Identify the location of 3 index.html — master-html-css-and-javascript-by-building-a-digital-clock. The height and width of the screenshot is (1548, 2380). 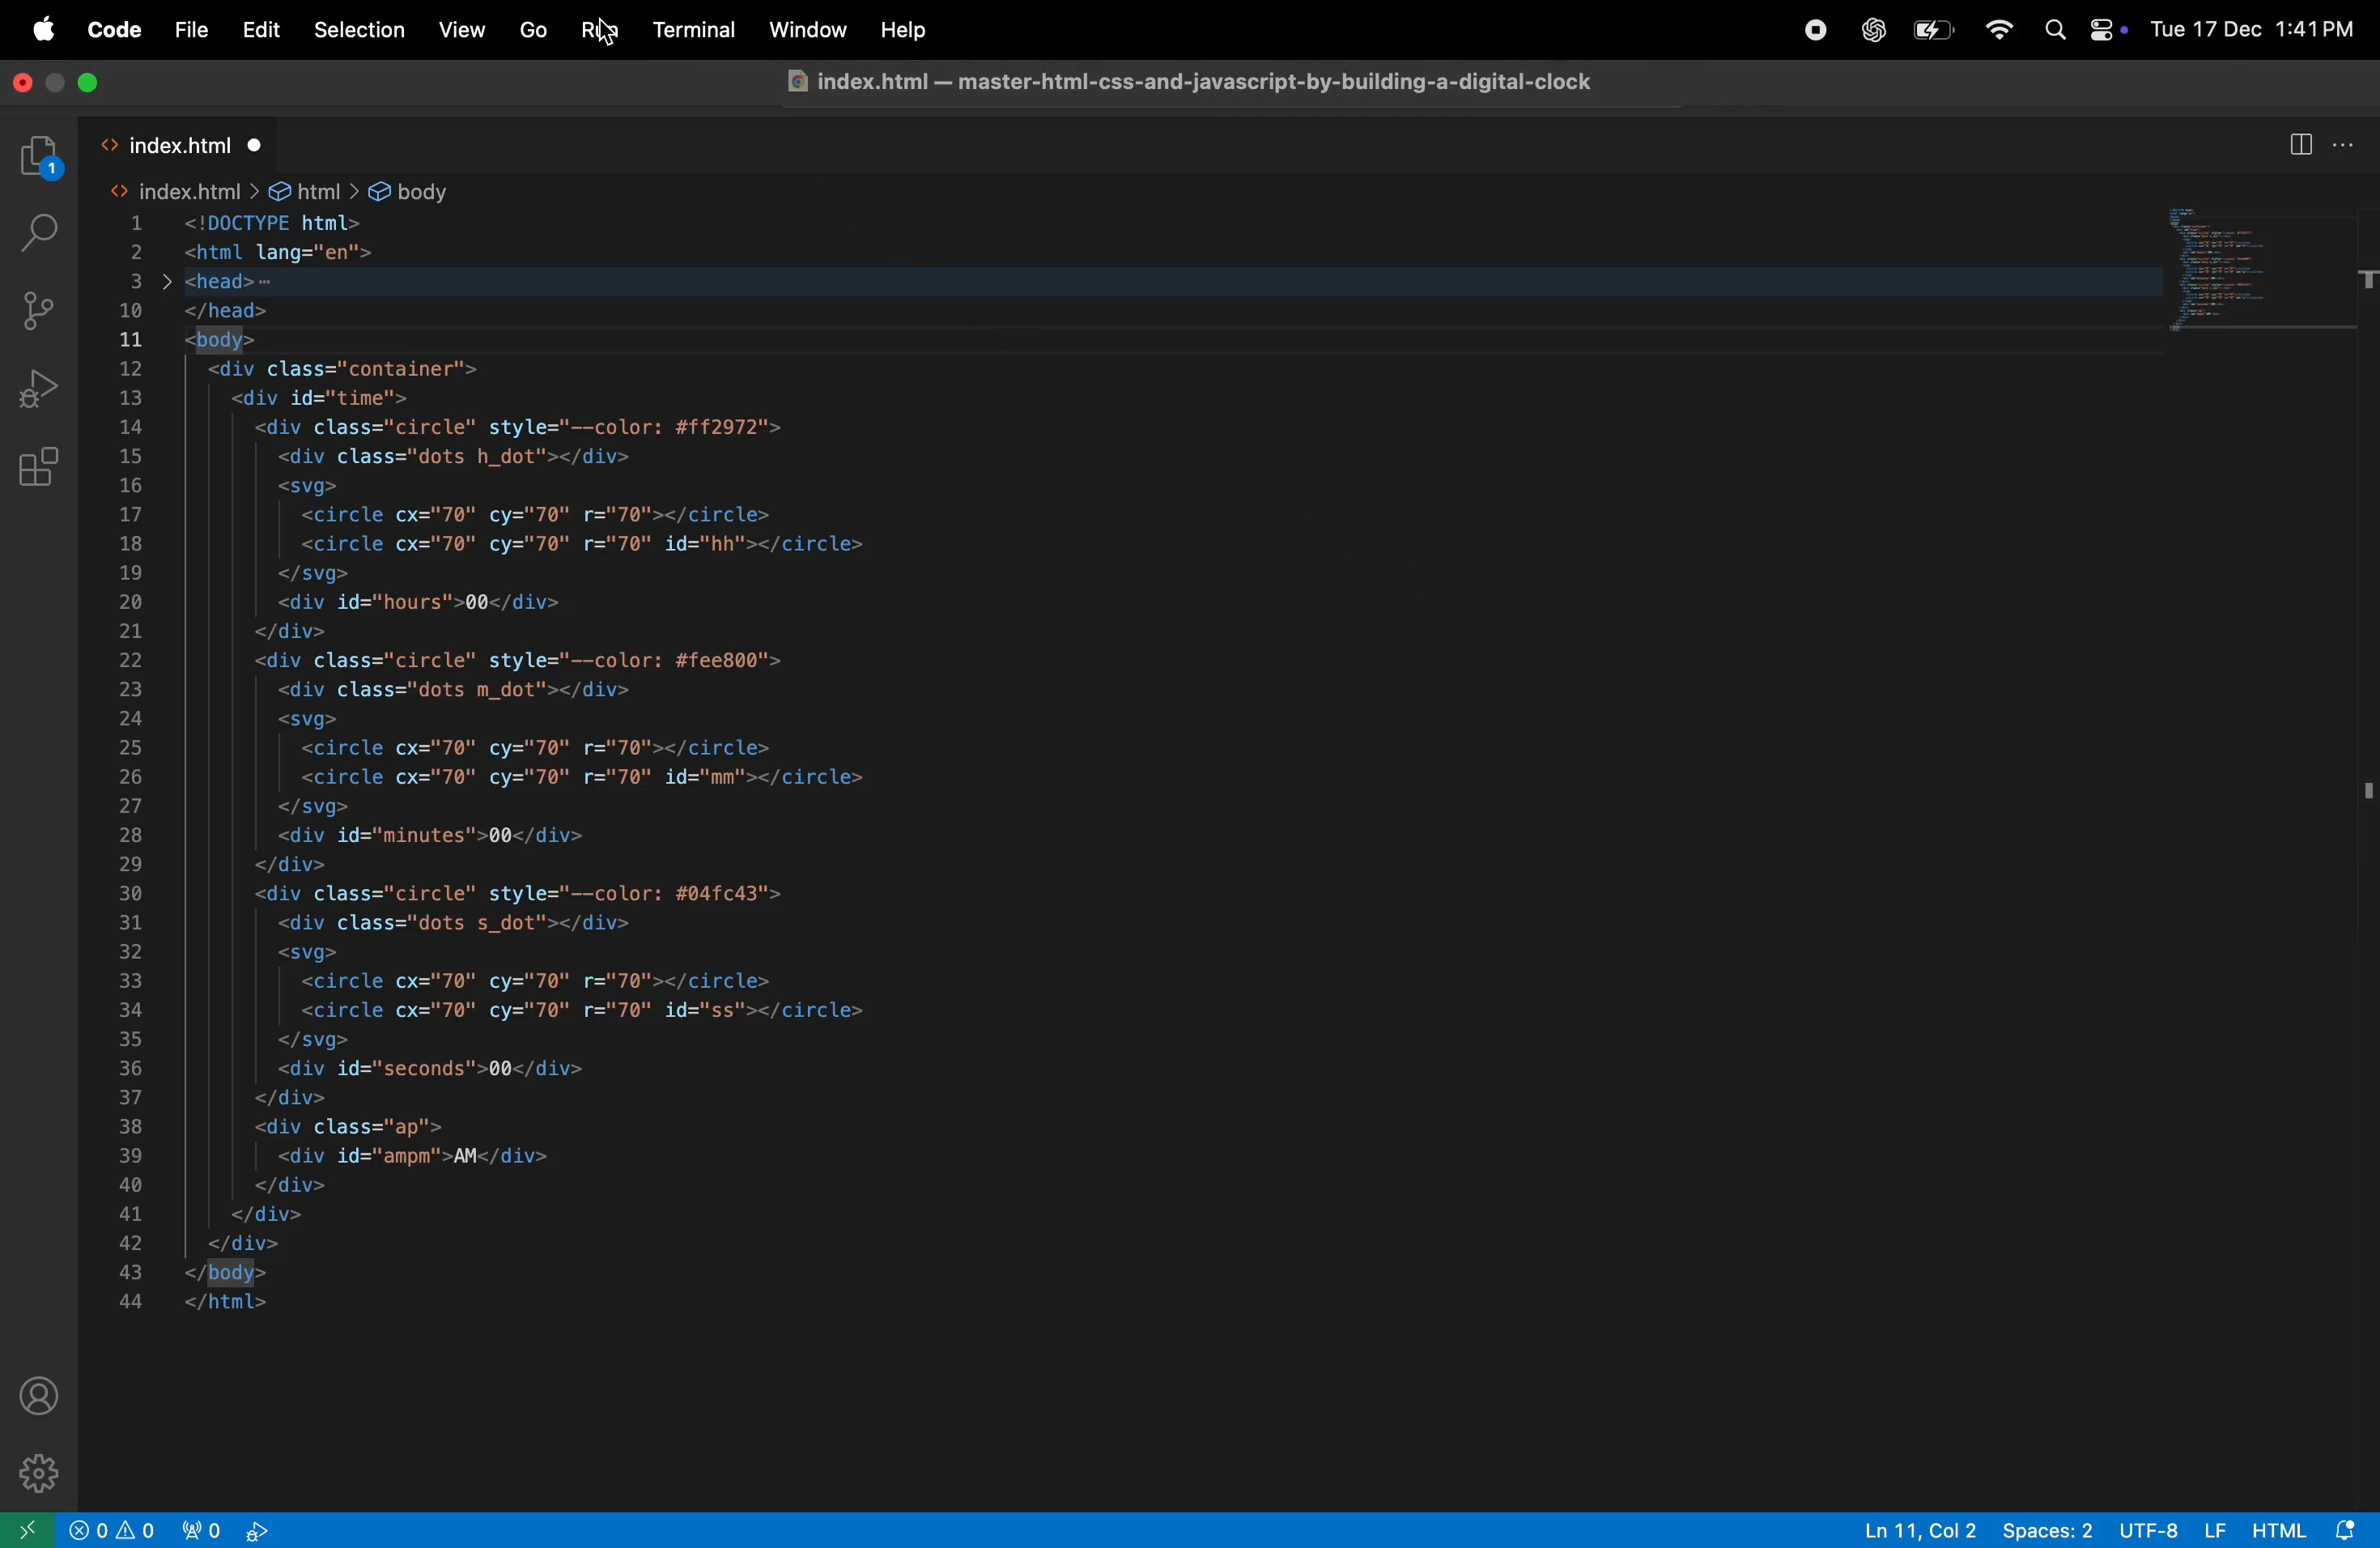
(1193, 80).